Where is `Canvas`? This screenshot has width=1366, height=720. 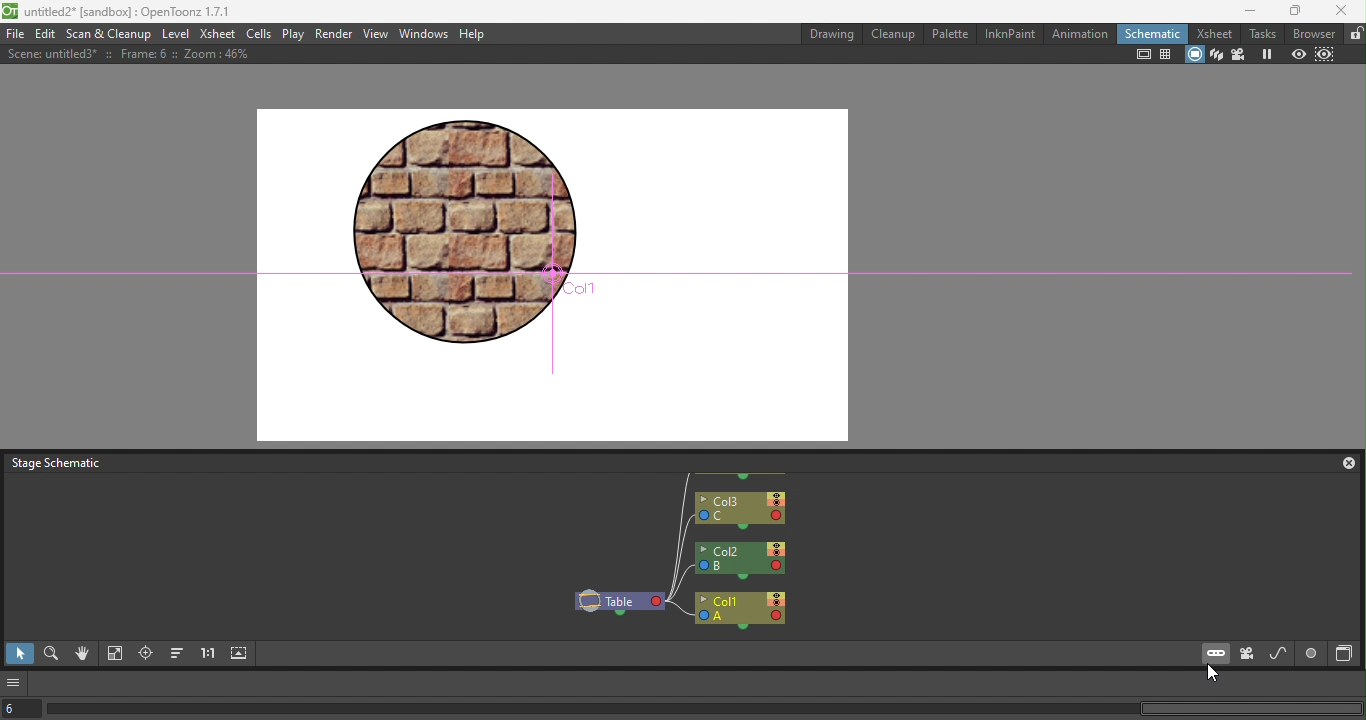 Canvas is located at coordinates (556, 271).